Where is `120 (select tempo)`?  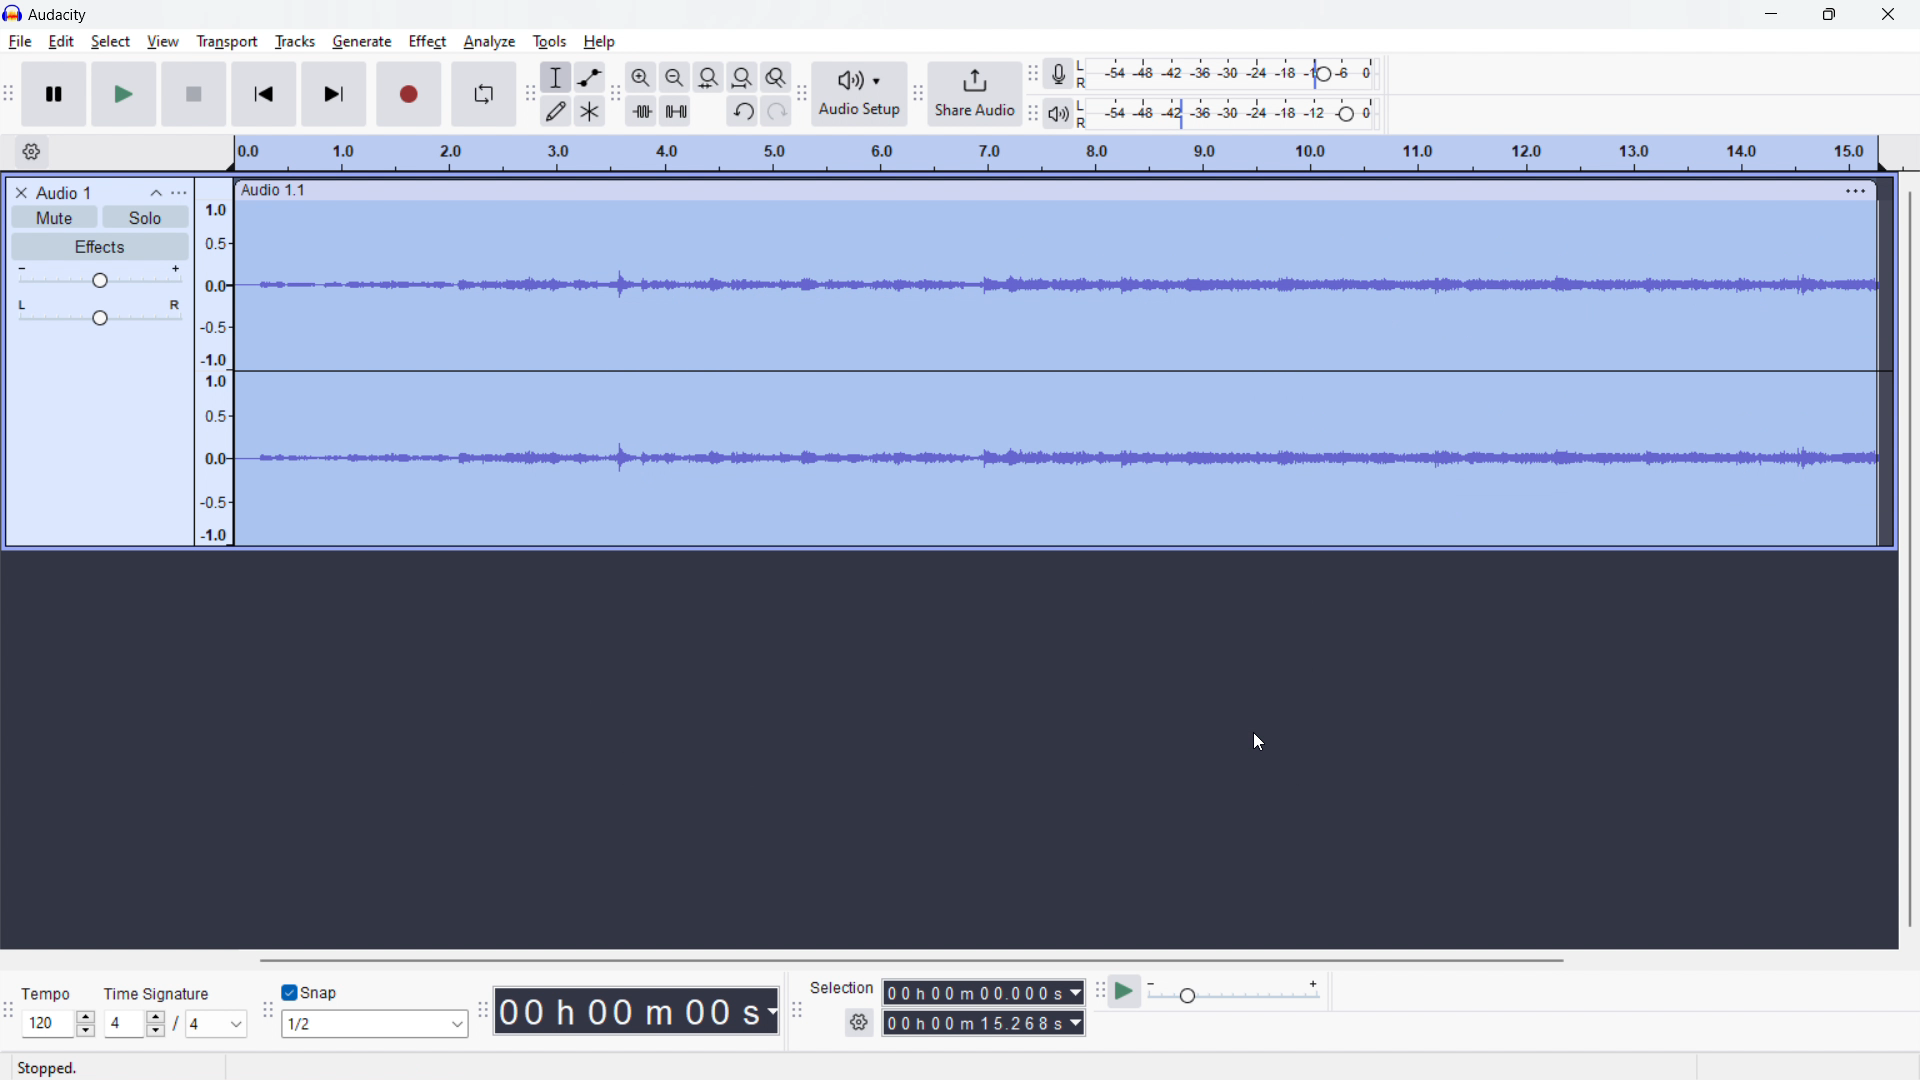
120 (select tempo) is located at coordinates (59, 1025).